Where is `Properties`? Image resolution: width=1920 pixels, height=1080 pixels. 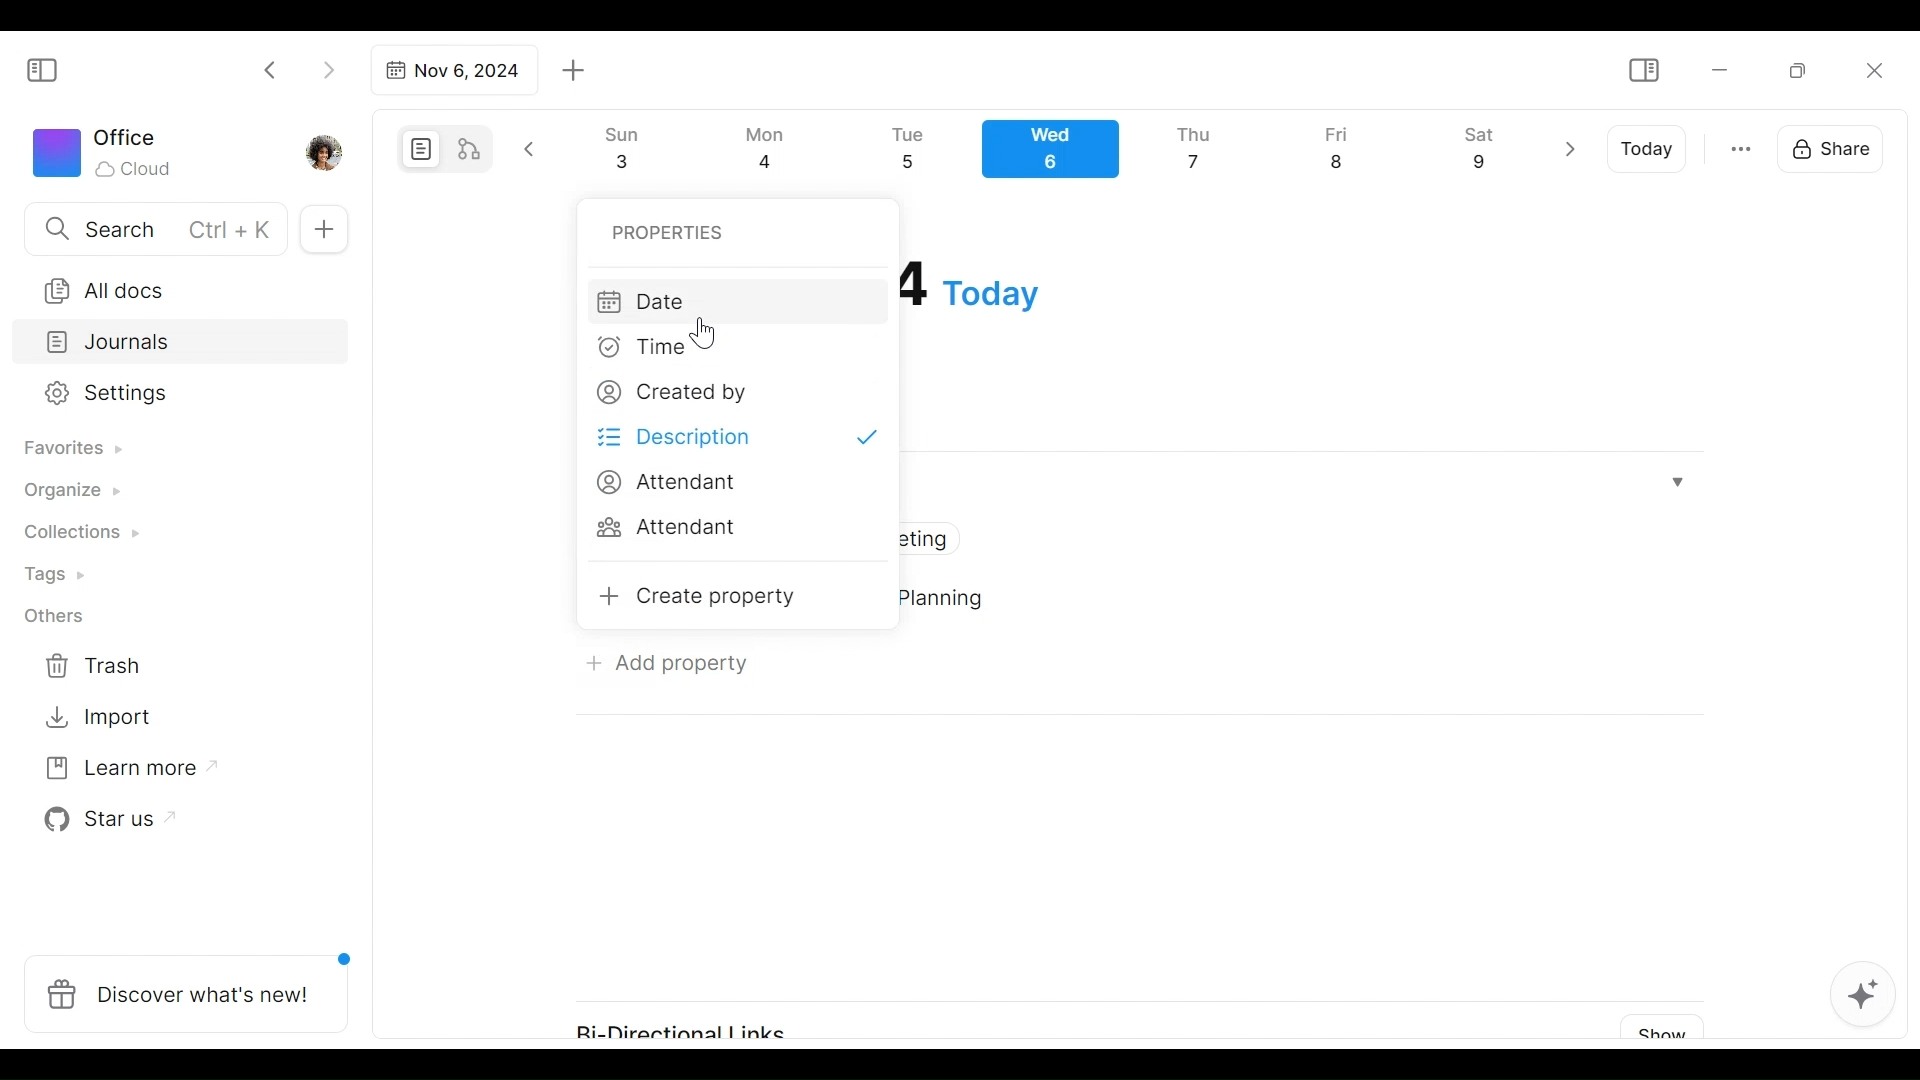 Properties is located at coordinates (670, 231).